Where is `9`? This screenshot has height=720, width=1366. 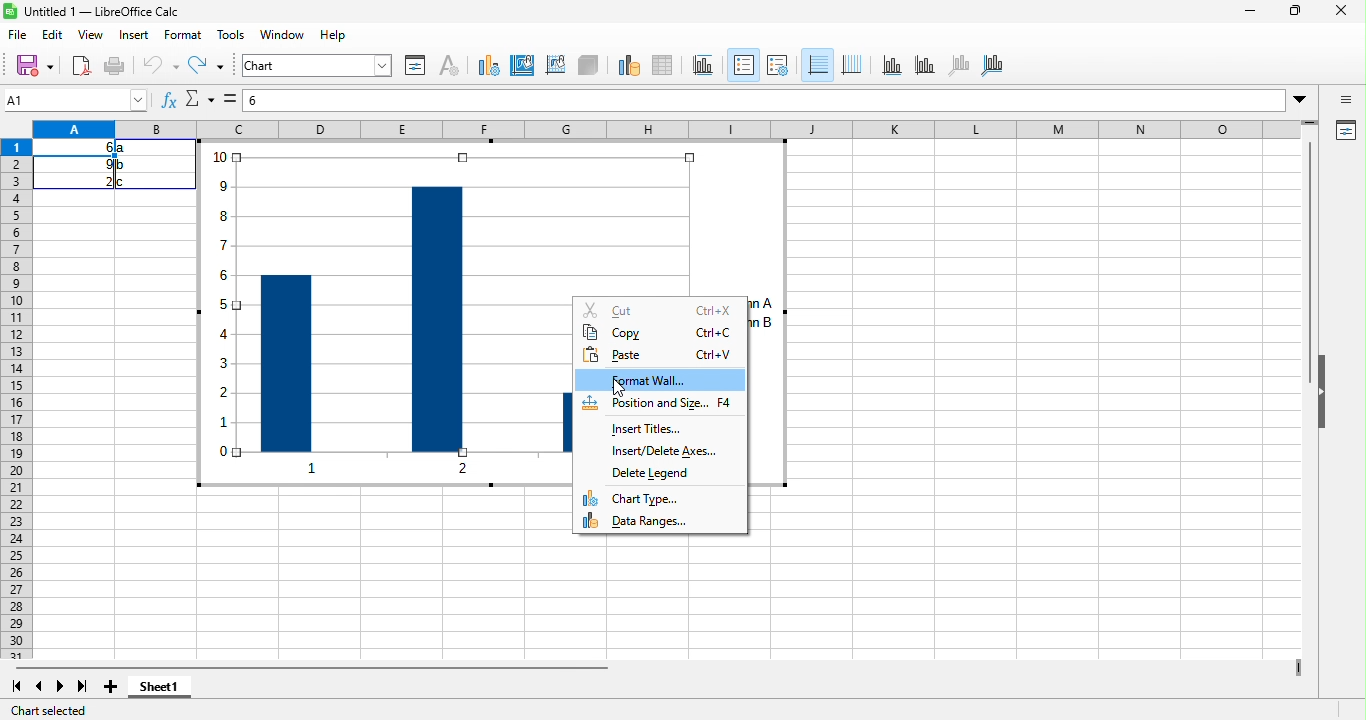 9 is located at coordinates (104, 165).